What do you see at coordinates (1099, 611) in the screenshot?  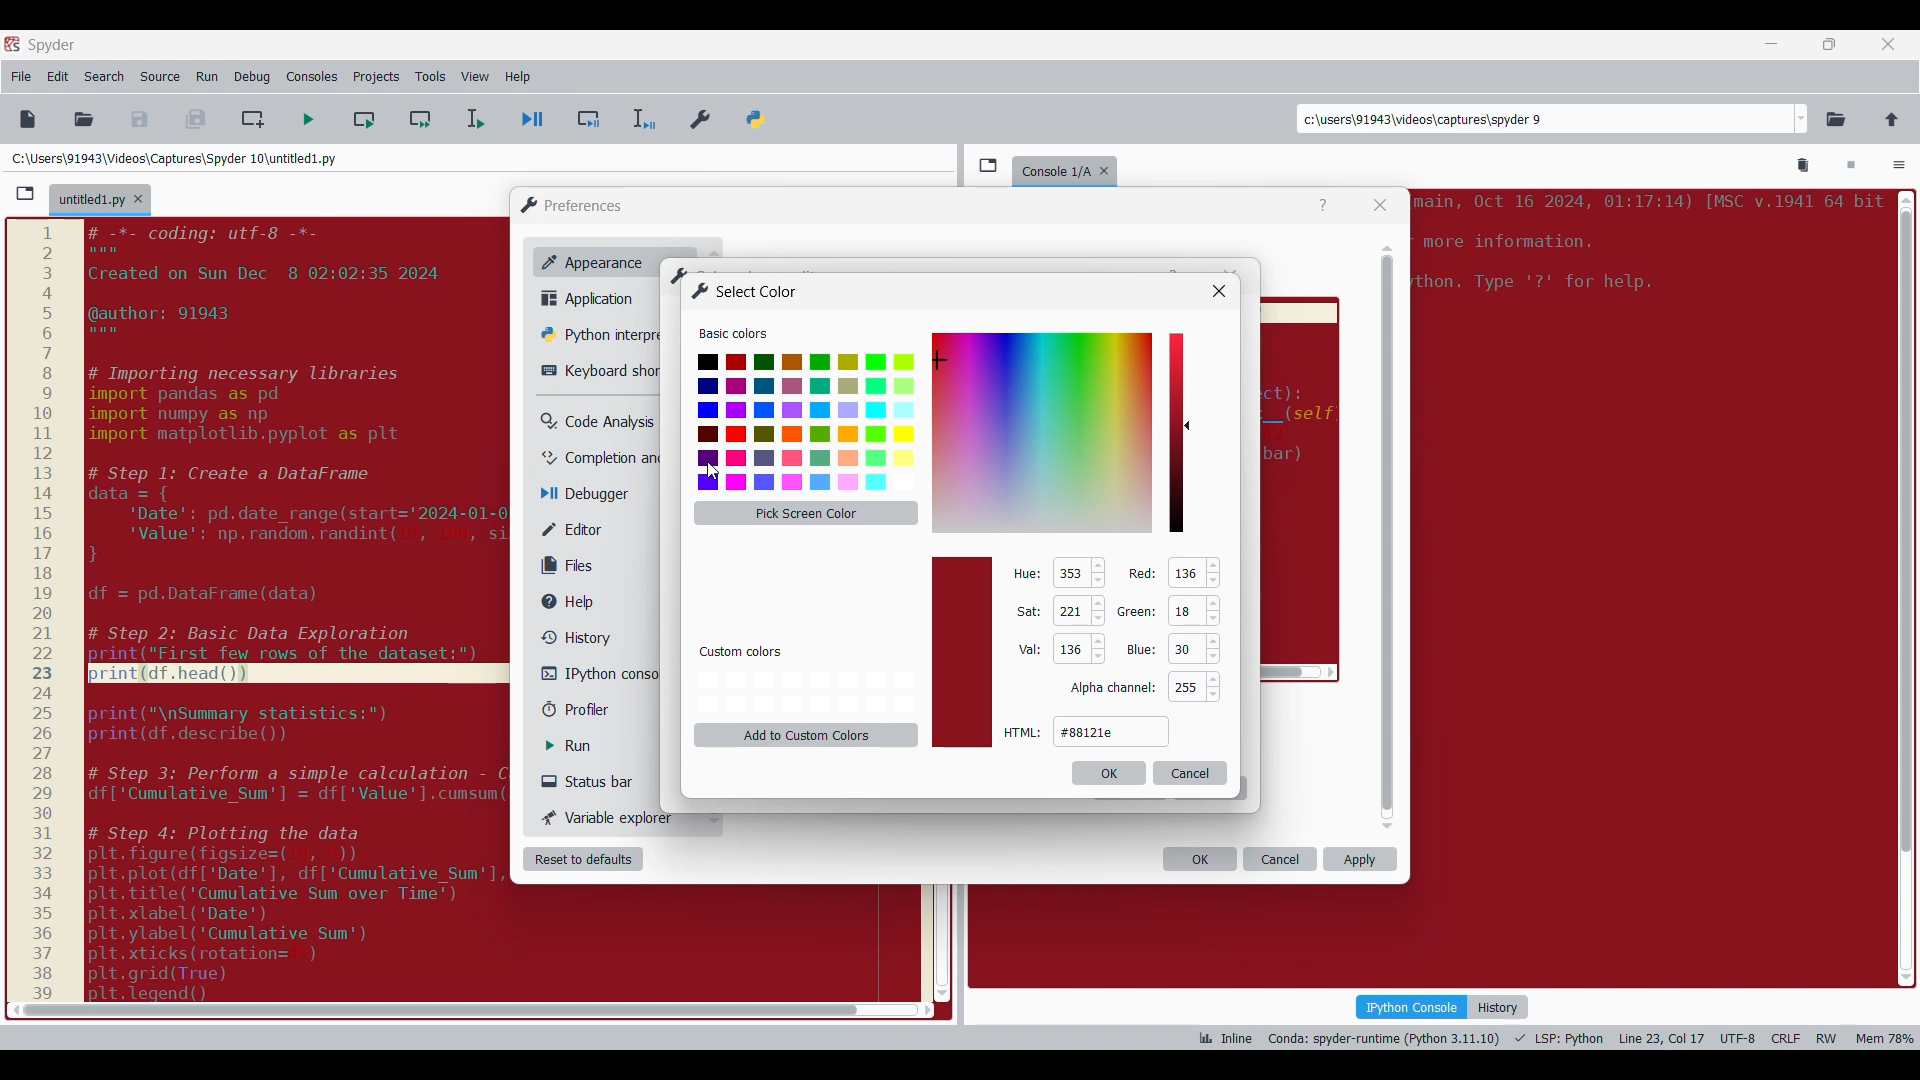 I see `Increase/Decrease number` at bounding box center [1099, 611].